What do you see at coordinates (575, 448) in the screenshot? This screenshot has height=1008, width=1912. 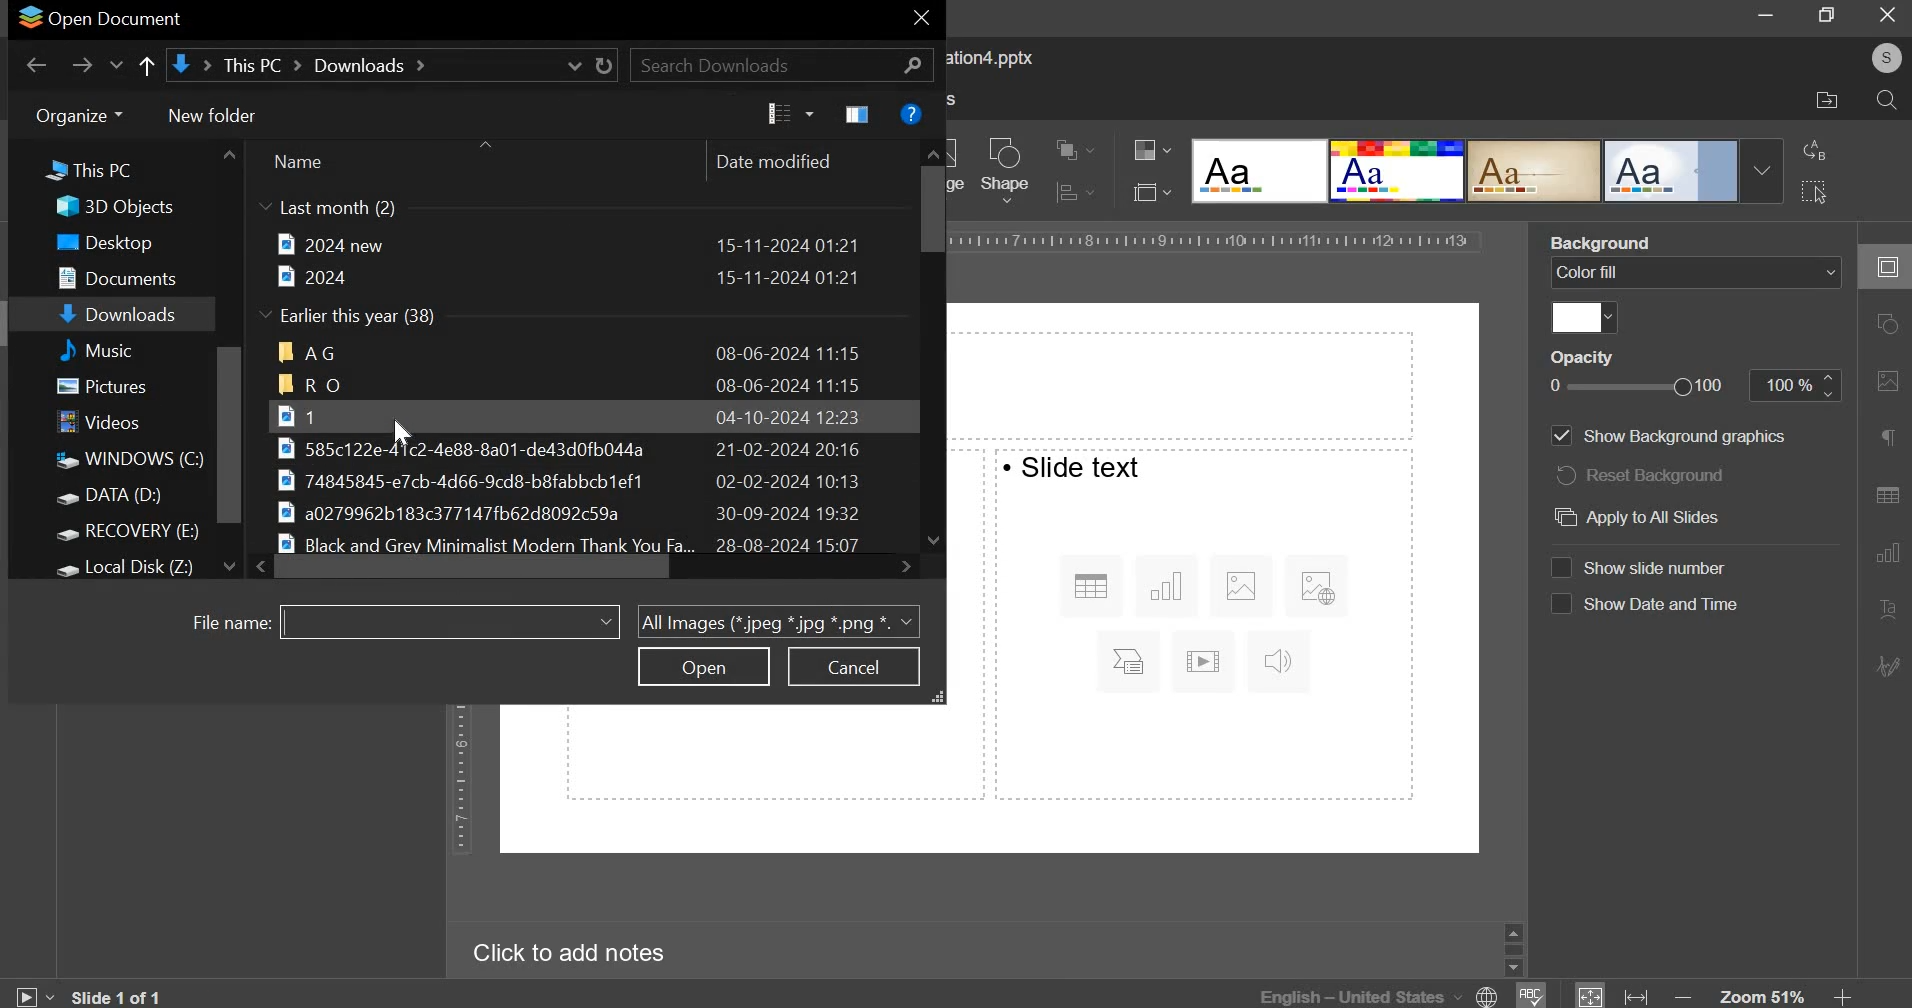 I see `image file` at bounding box center [575, 448].